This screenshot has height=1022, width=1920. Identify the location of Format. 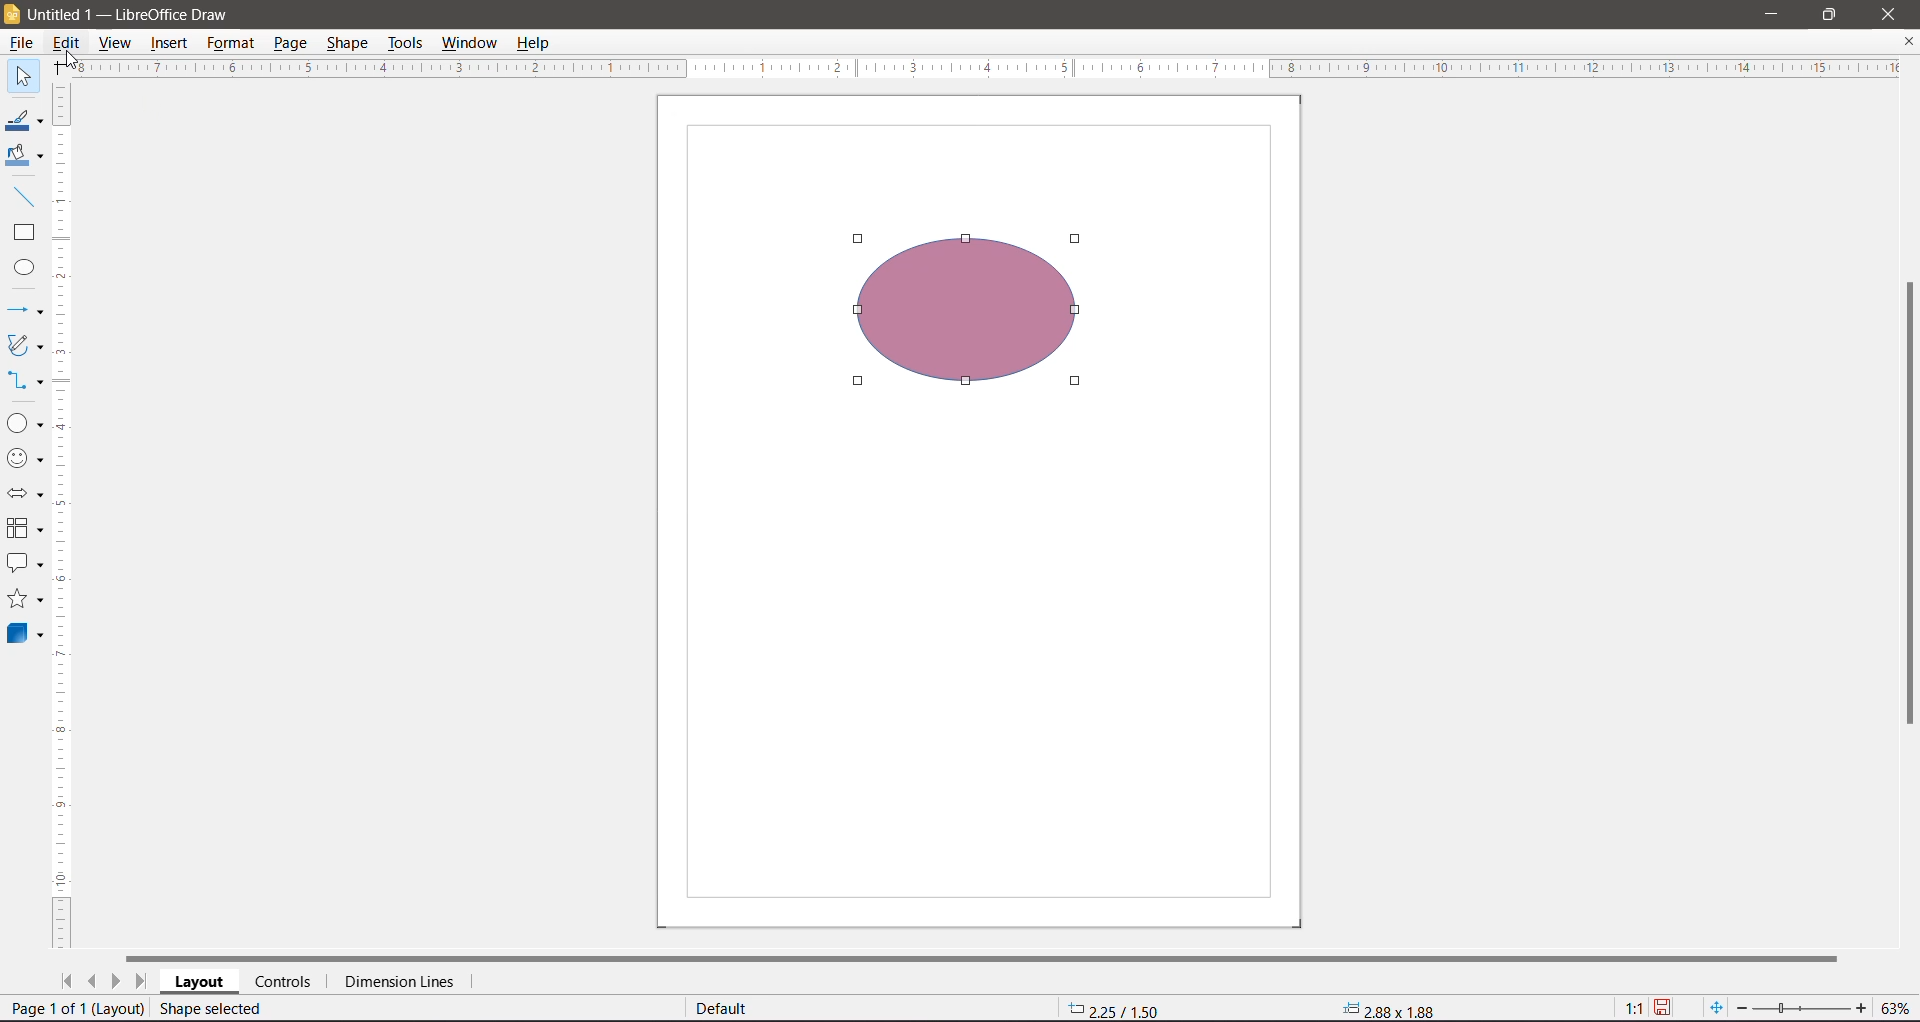
(230, 43).